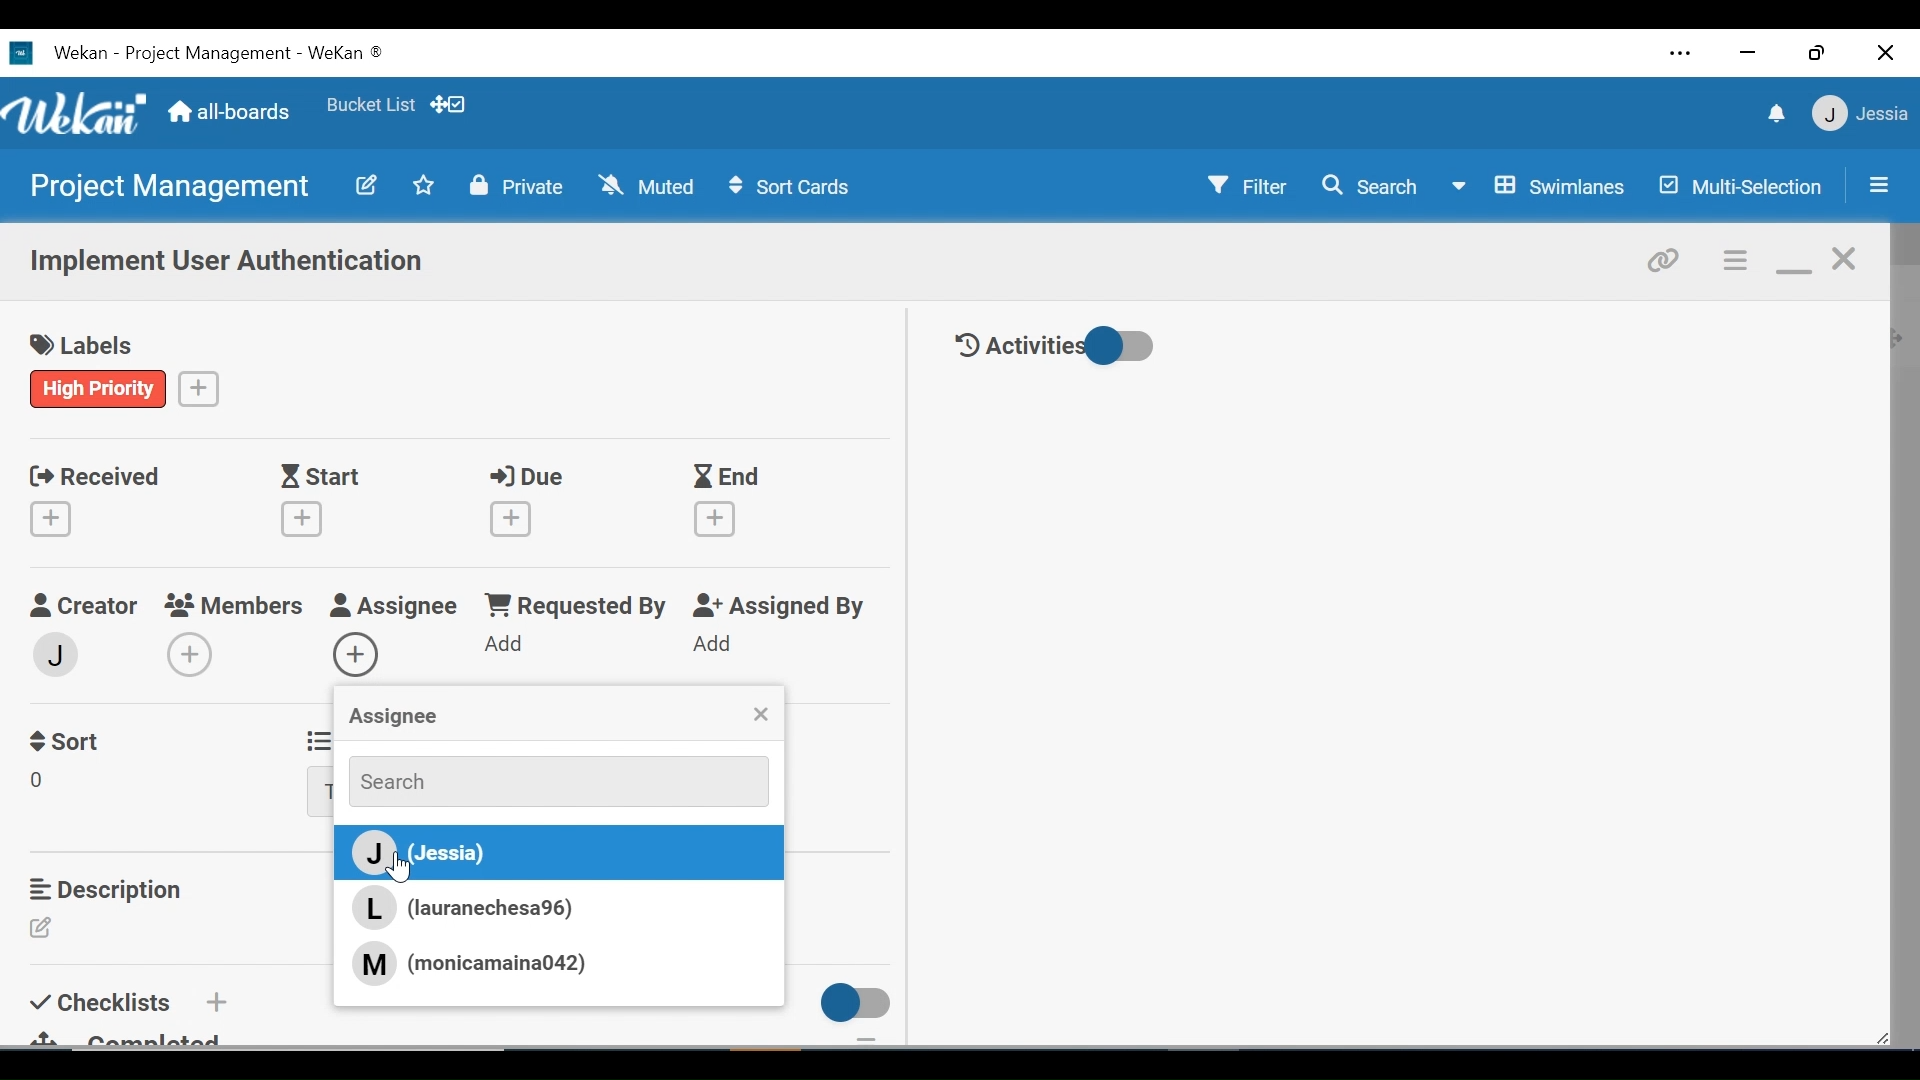  Describe the element at coordinates (57, 653) in the screenshot. I see `Member` at that location.